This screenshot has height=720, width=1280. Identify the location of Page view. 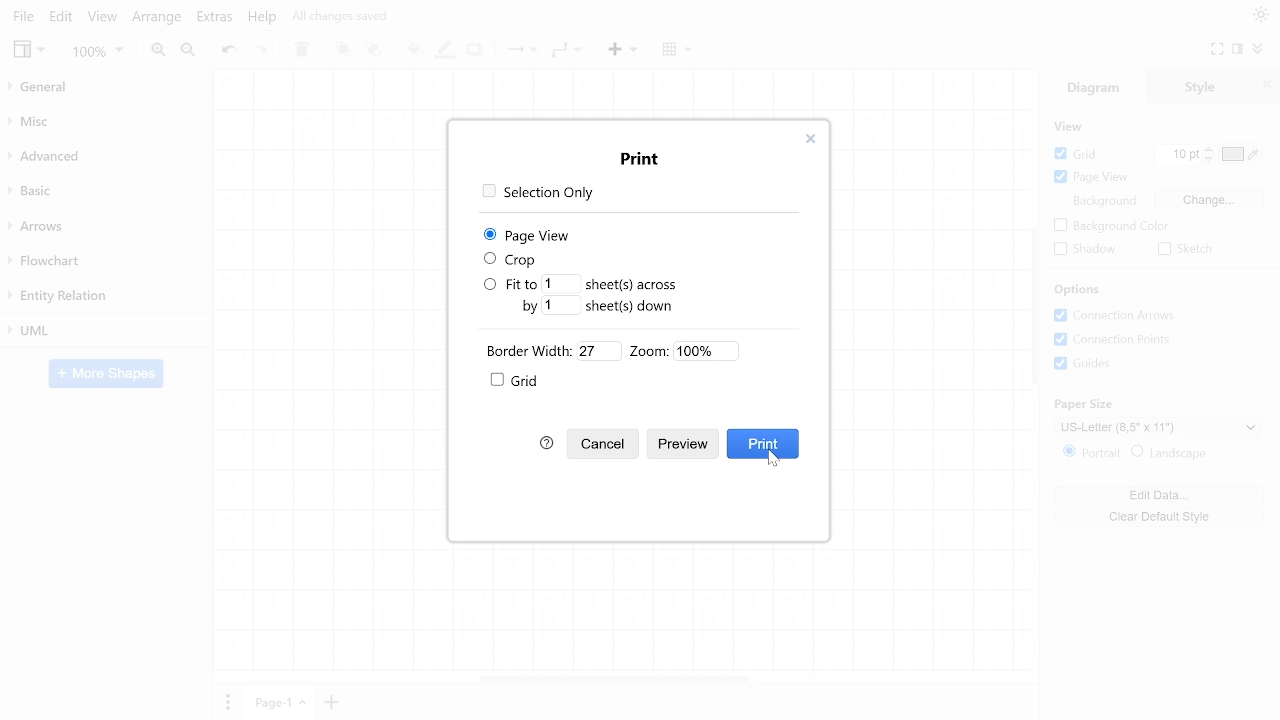
(1094, 178).